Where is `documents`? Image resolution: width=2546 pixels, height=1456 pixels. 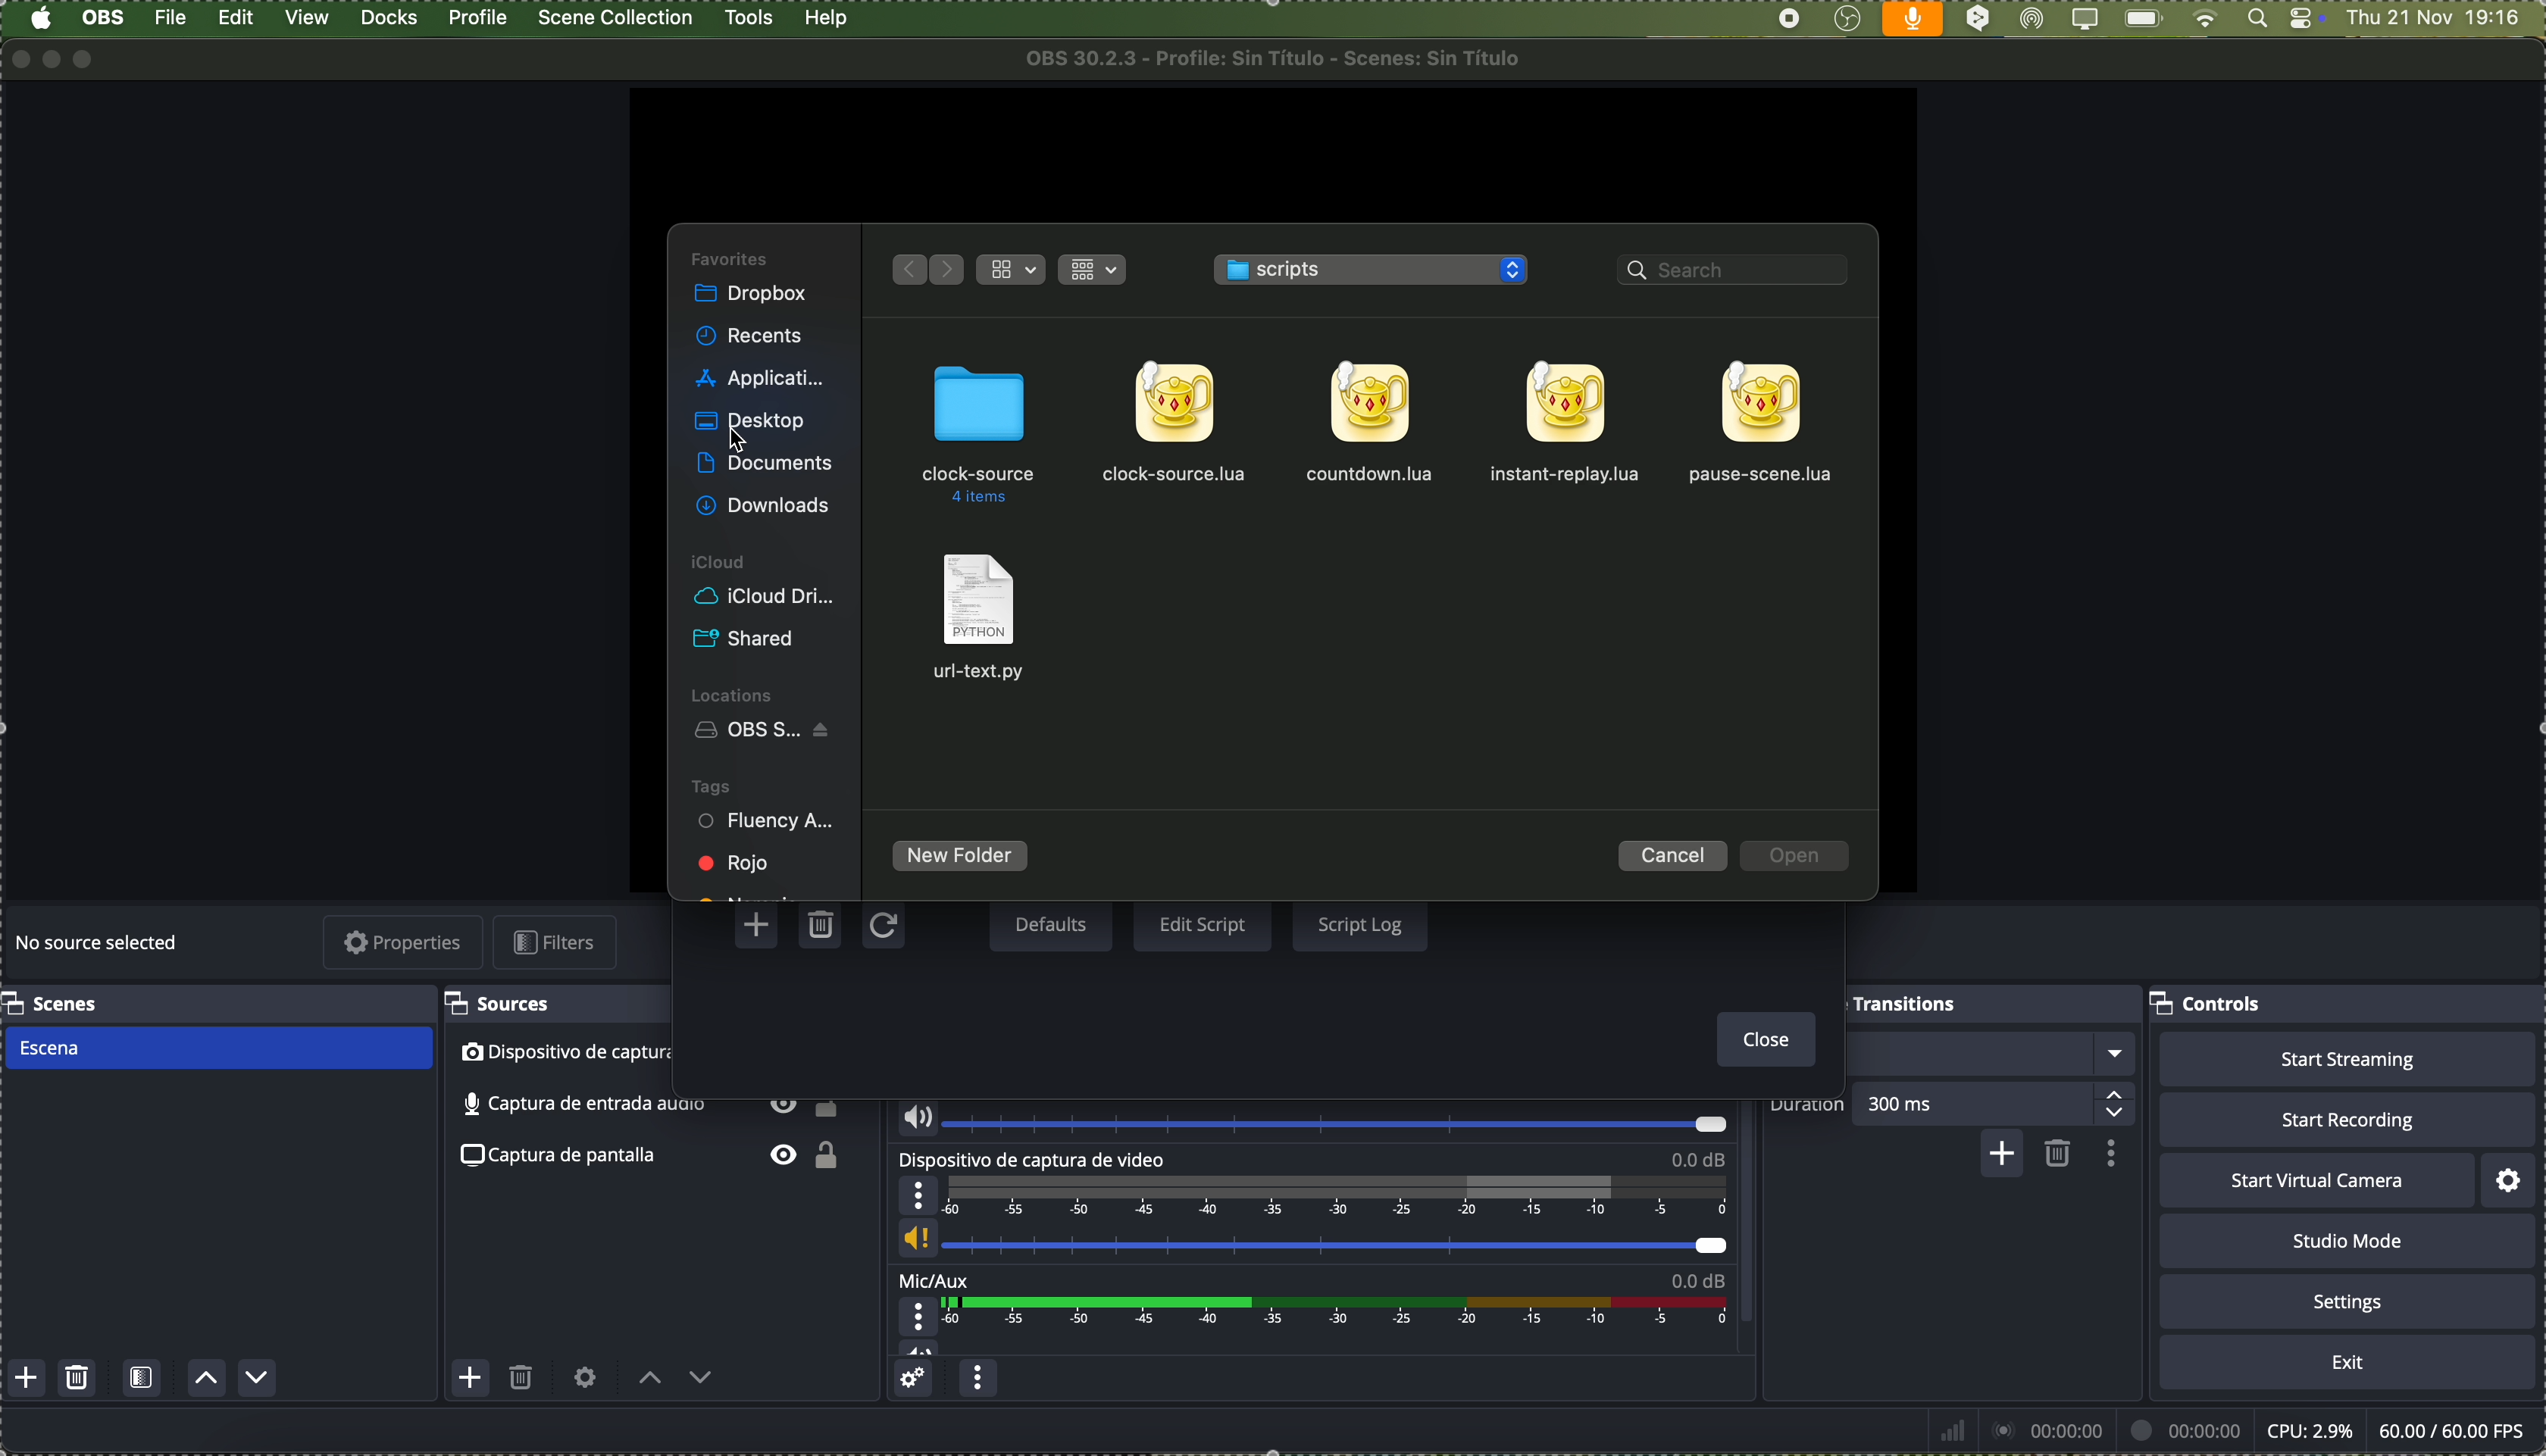 documents is located at coordinates (764, 465).